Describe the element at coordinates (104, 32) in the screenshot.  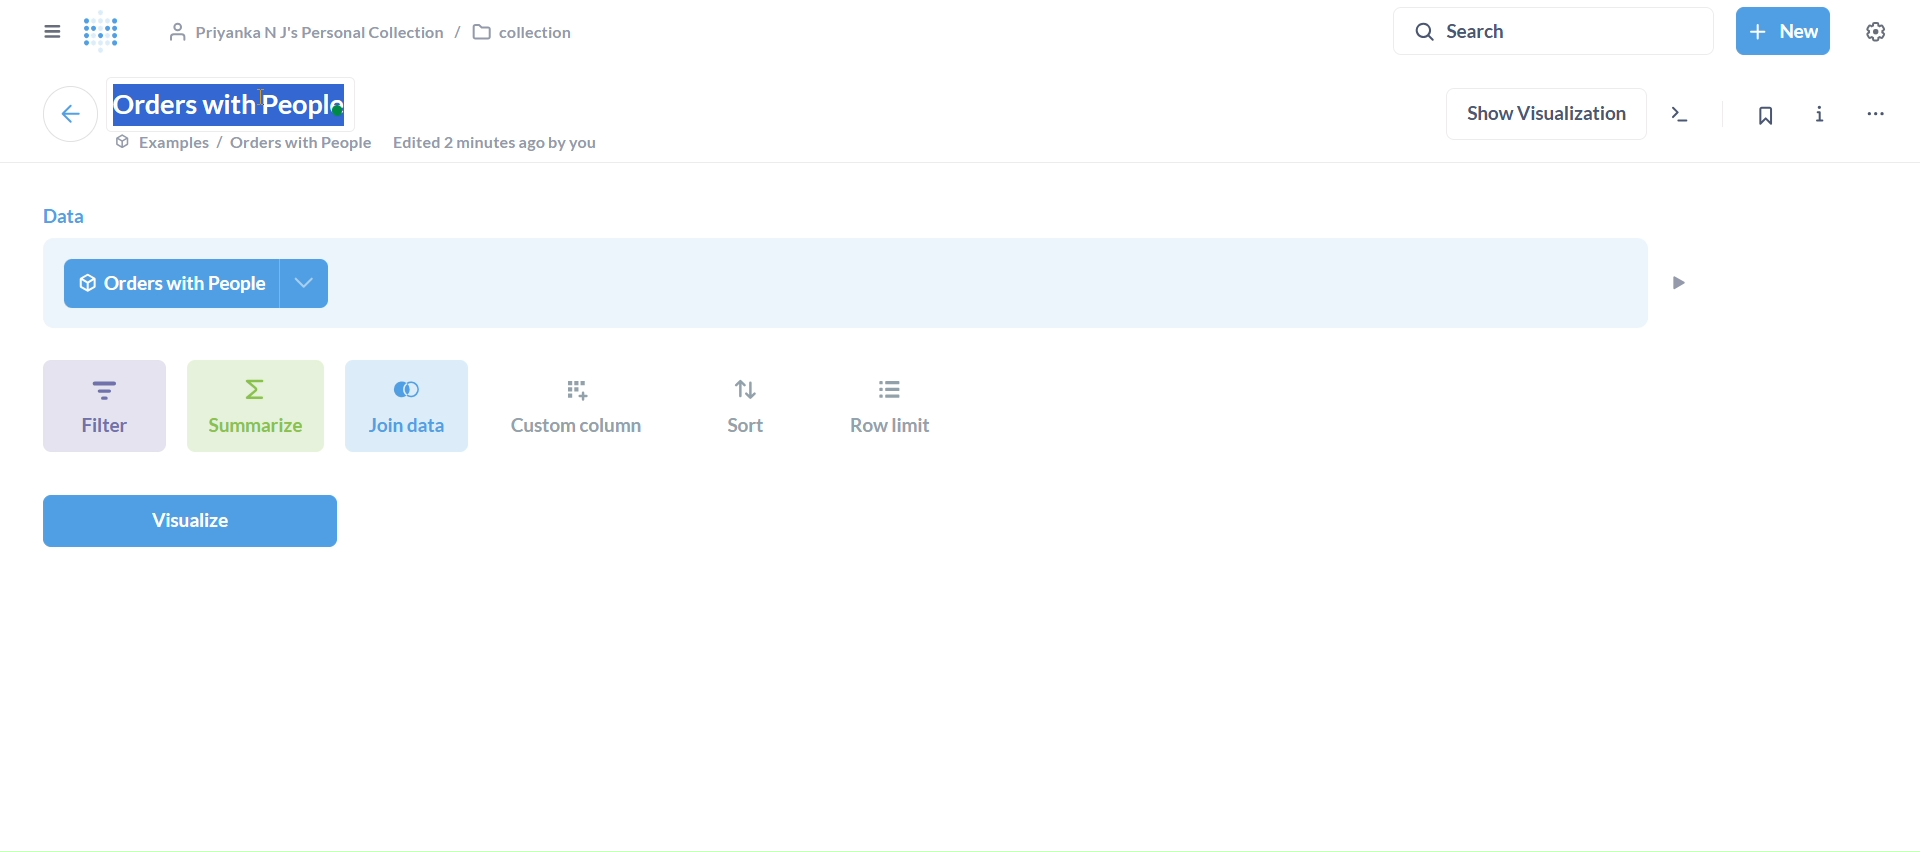
I see `logo` at that location.